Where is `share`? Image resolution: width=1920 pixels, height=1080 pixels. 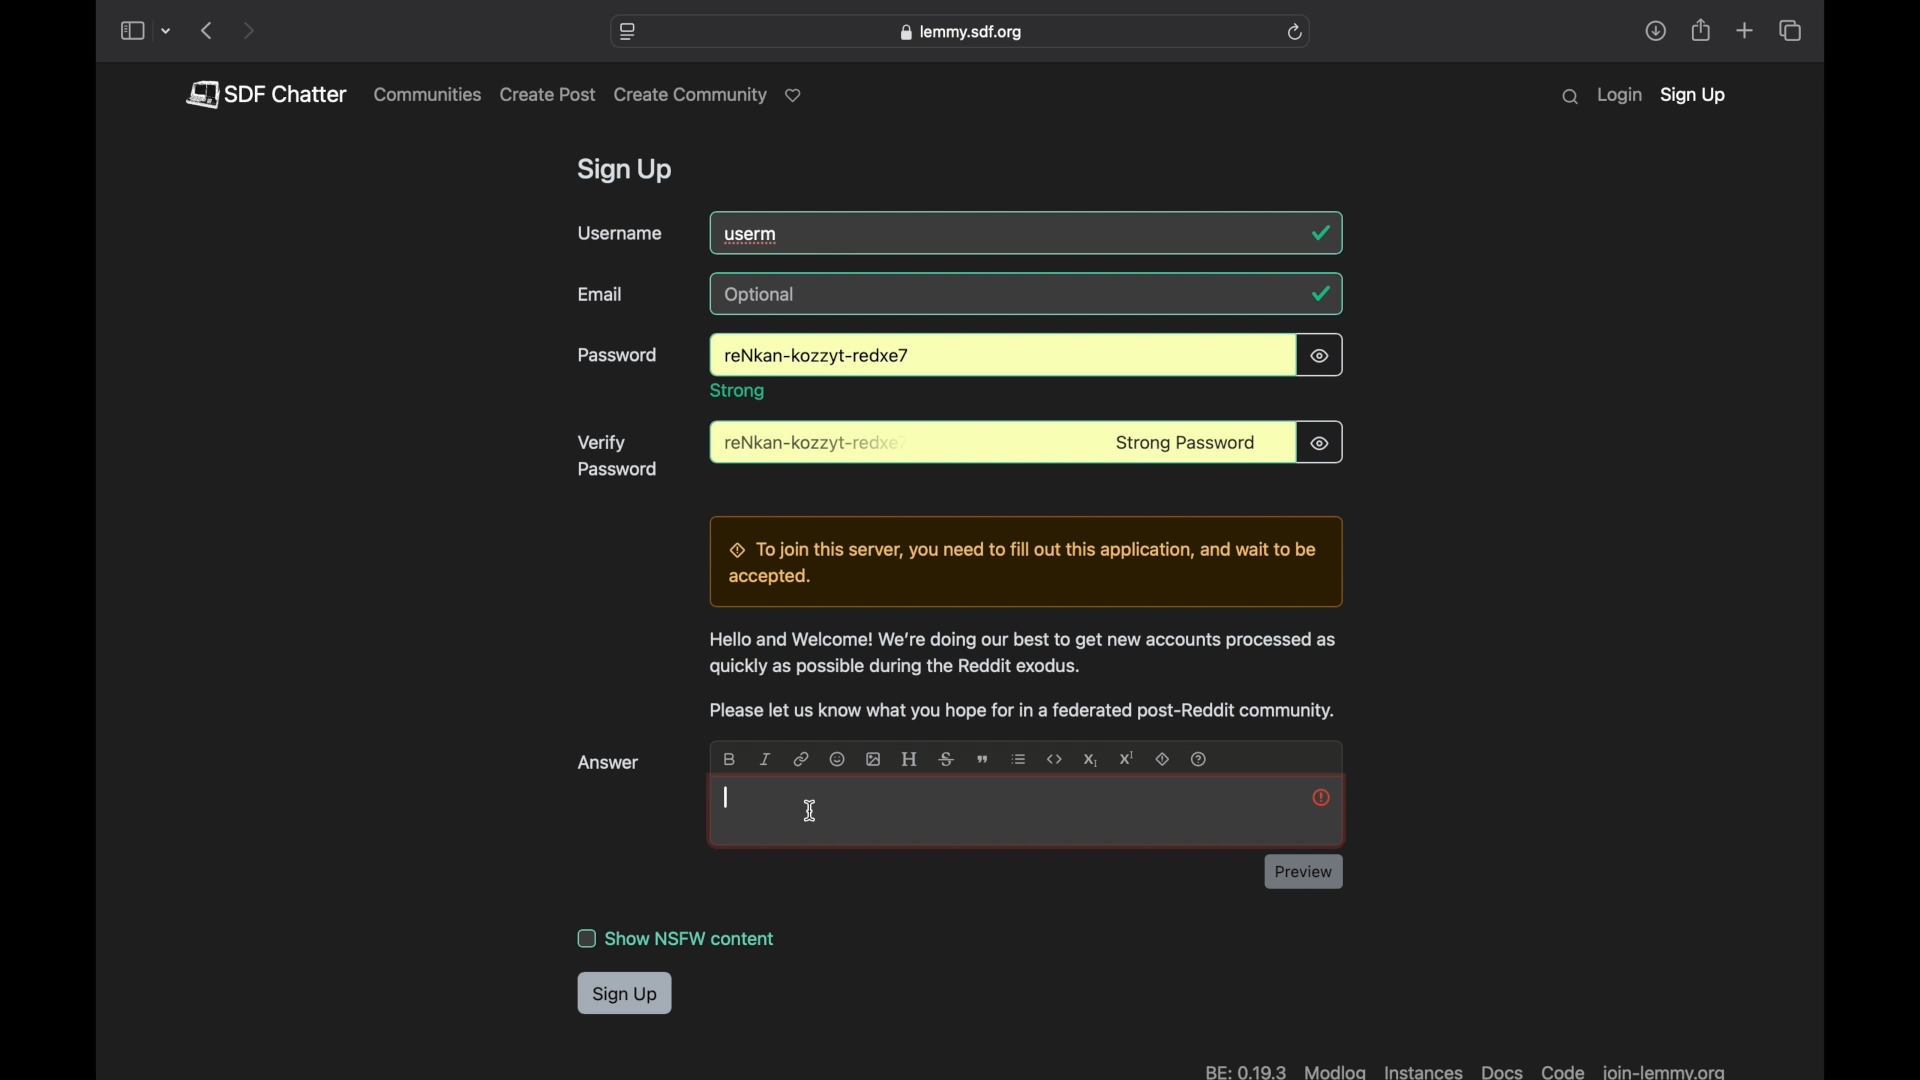 share is located at coordinates (1655, 31).